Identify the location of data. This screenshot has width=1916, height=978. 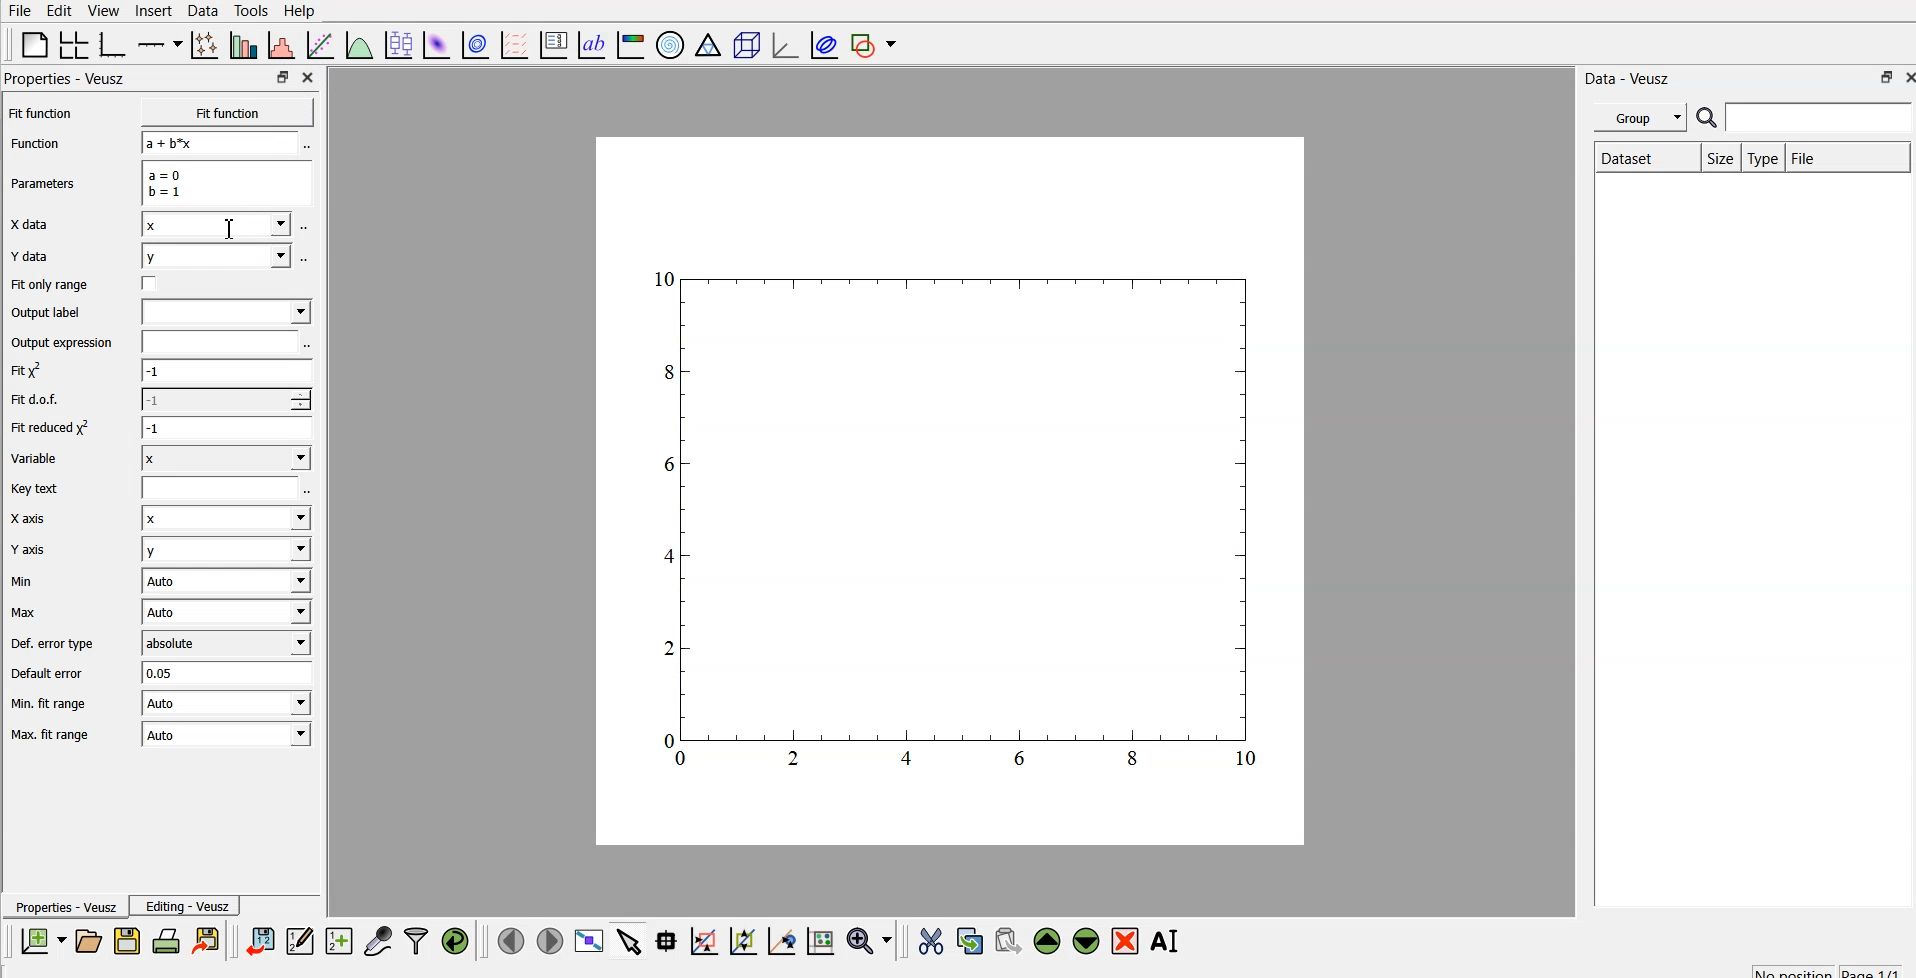
(202, 10).